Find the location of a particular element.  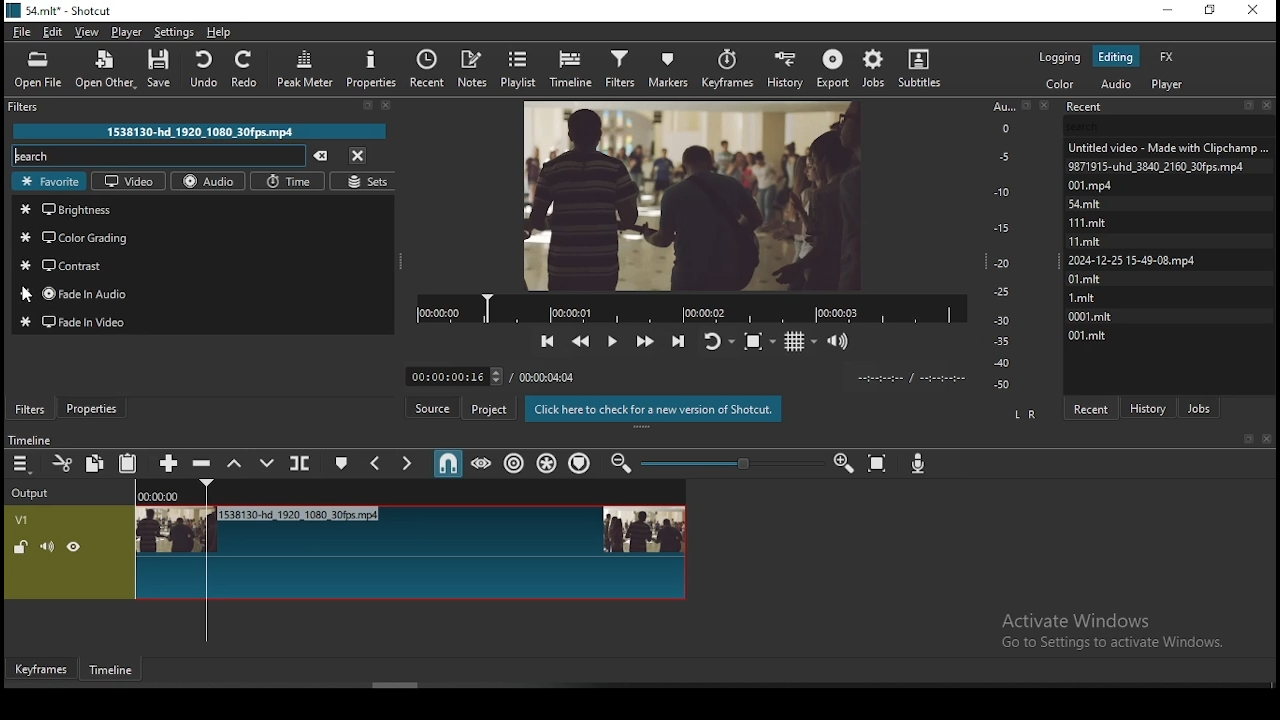

undo is located at coordinates (206, 68).